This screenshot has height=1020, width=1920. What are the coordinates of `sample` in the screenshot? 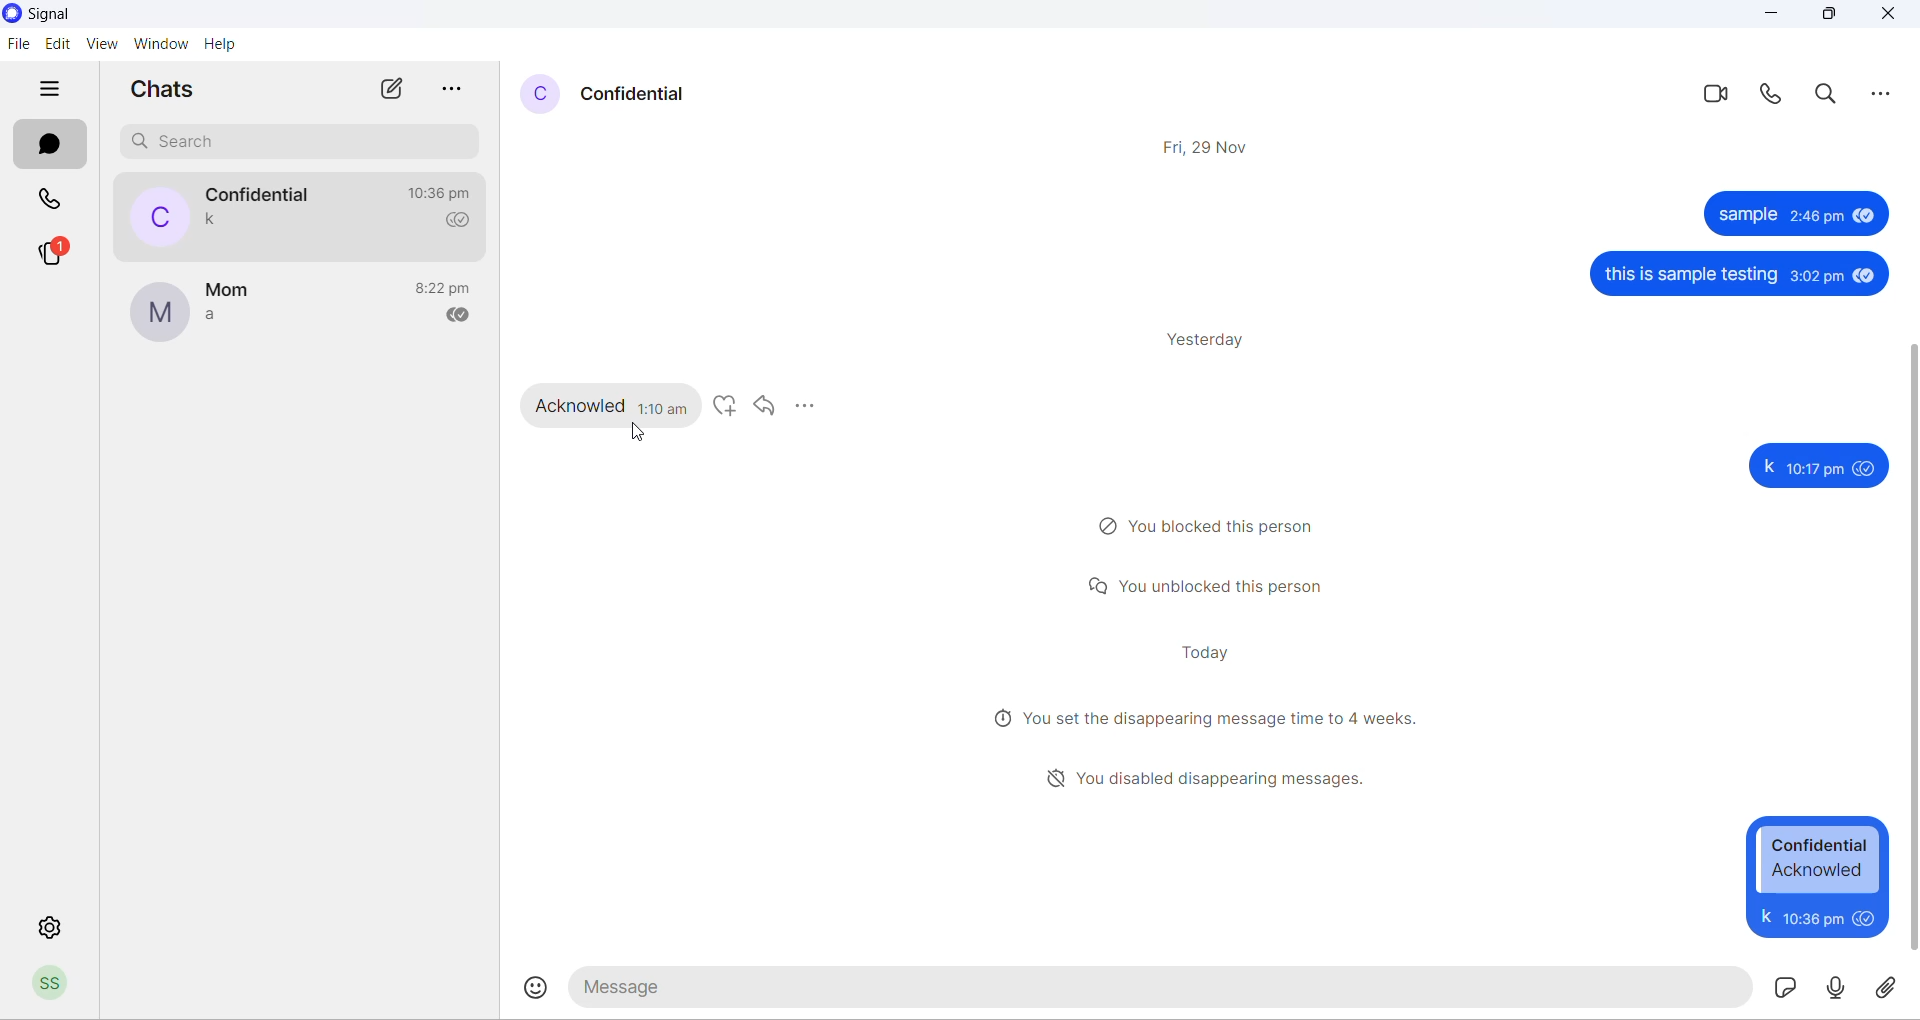 It's located at (1744, 218).